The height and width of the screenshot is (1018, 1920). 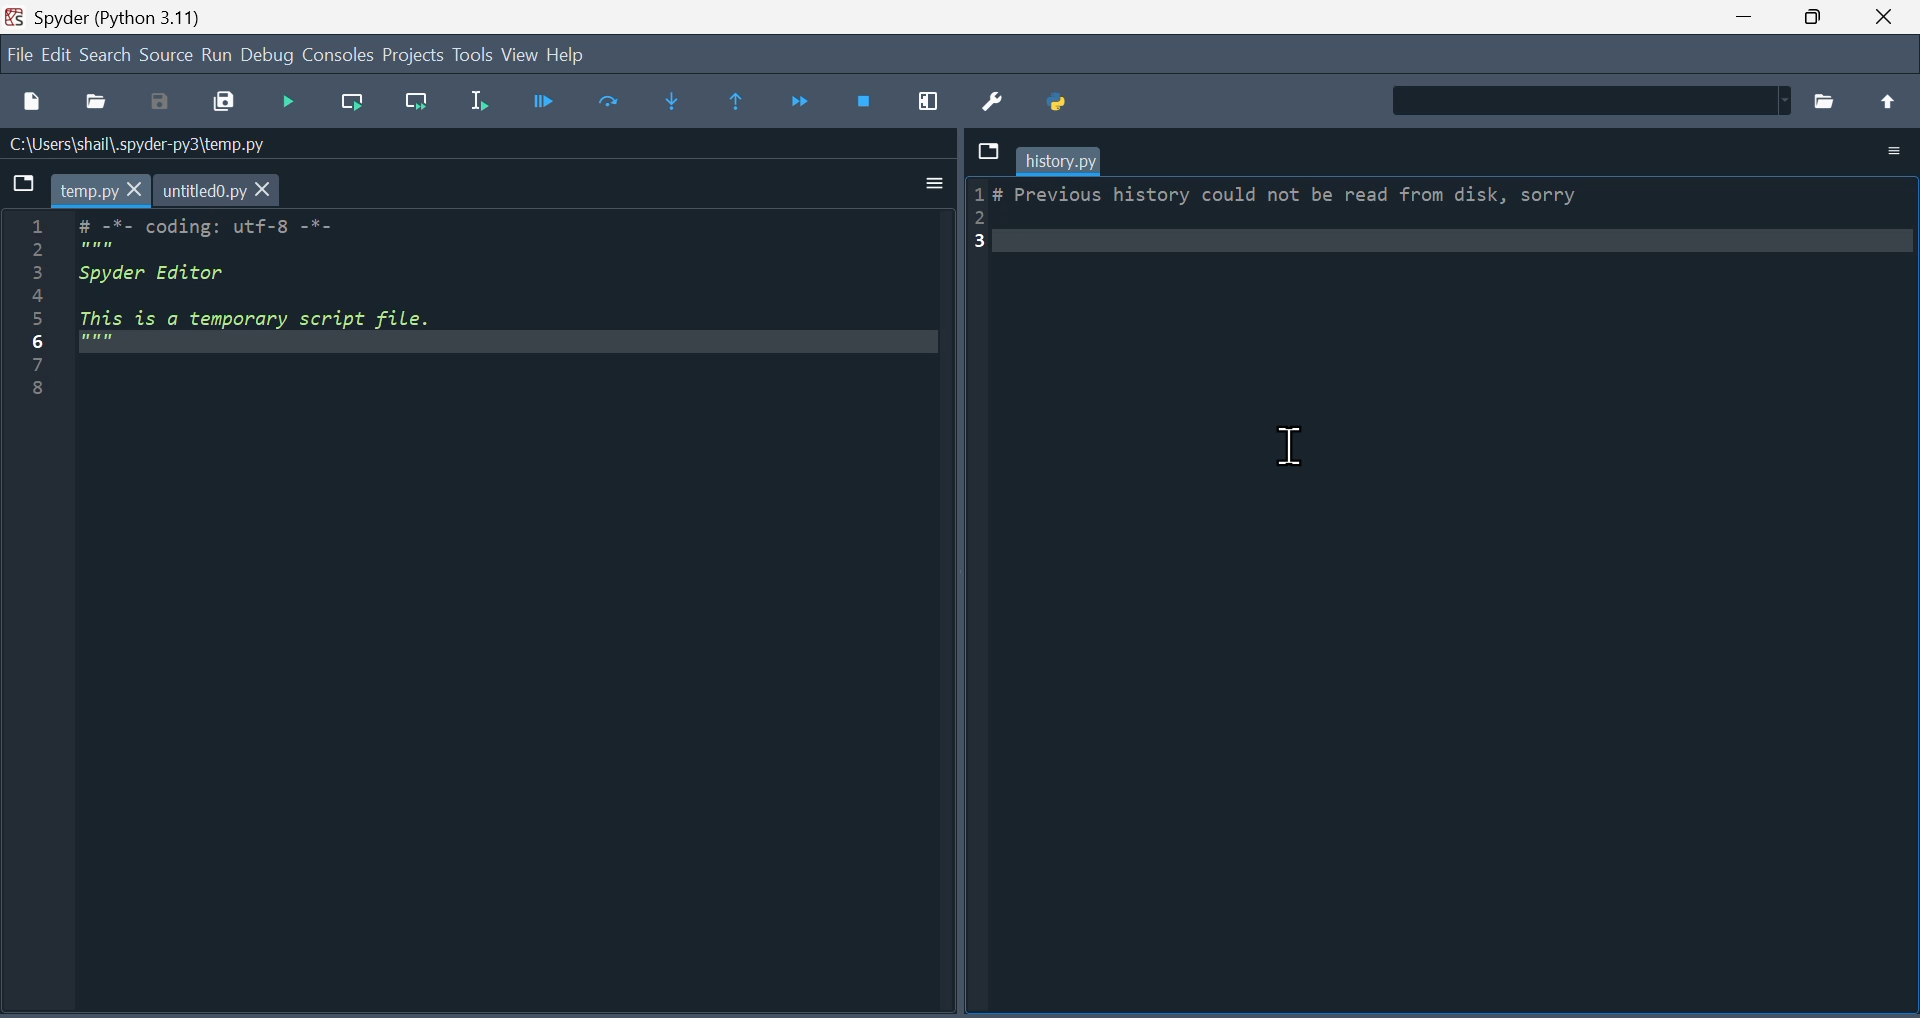 I want to click on Browse, so click(x=1830, y=99).